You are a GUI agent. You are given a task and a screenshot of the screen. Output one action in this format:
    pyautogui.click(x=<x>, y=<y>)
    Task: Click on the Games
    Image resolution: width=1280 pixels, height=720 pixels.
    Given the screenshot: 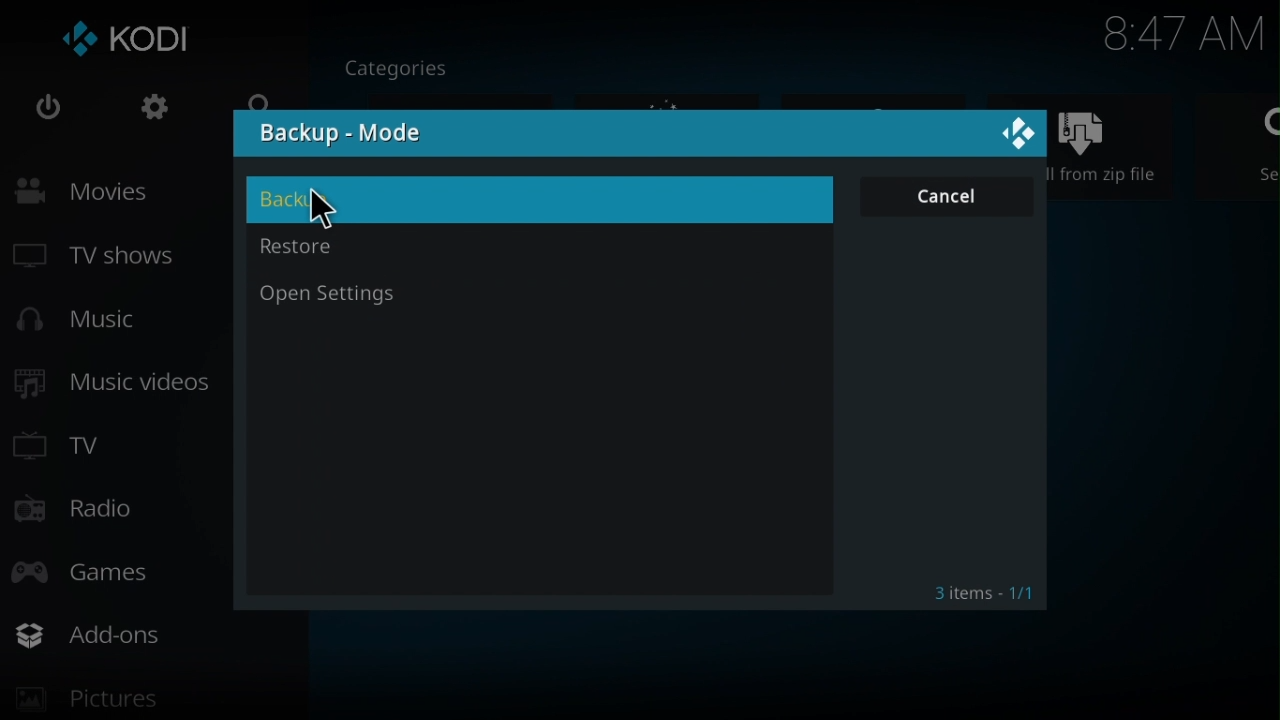 What is the action you would take?
    pyautogui.click(x=106, y=568)
    